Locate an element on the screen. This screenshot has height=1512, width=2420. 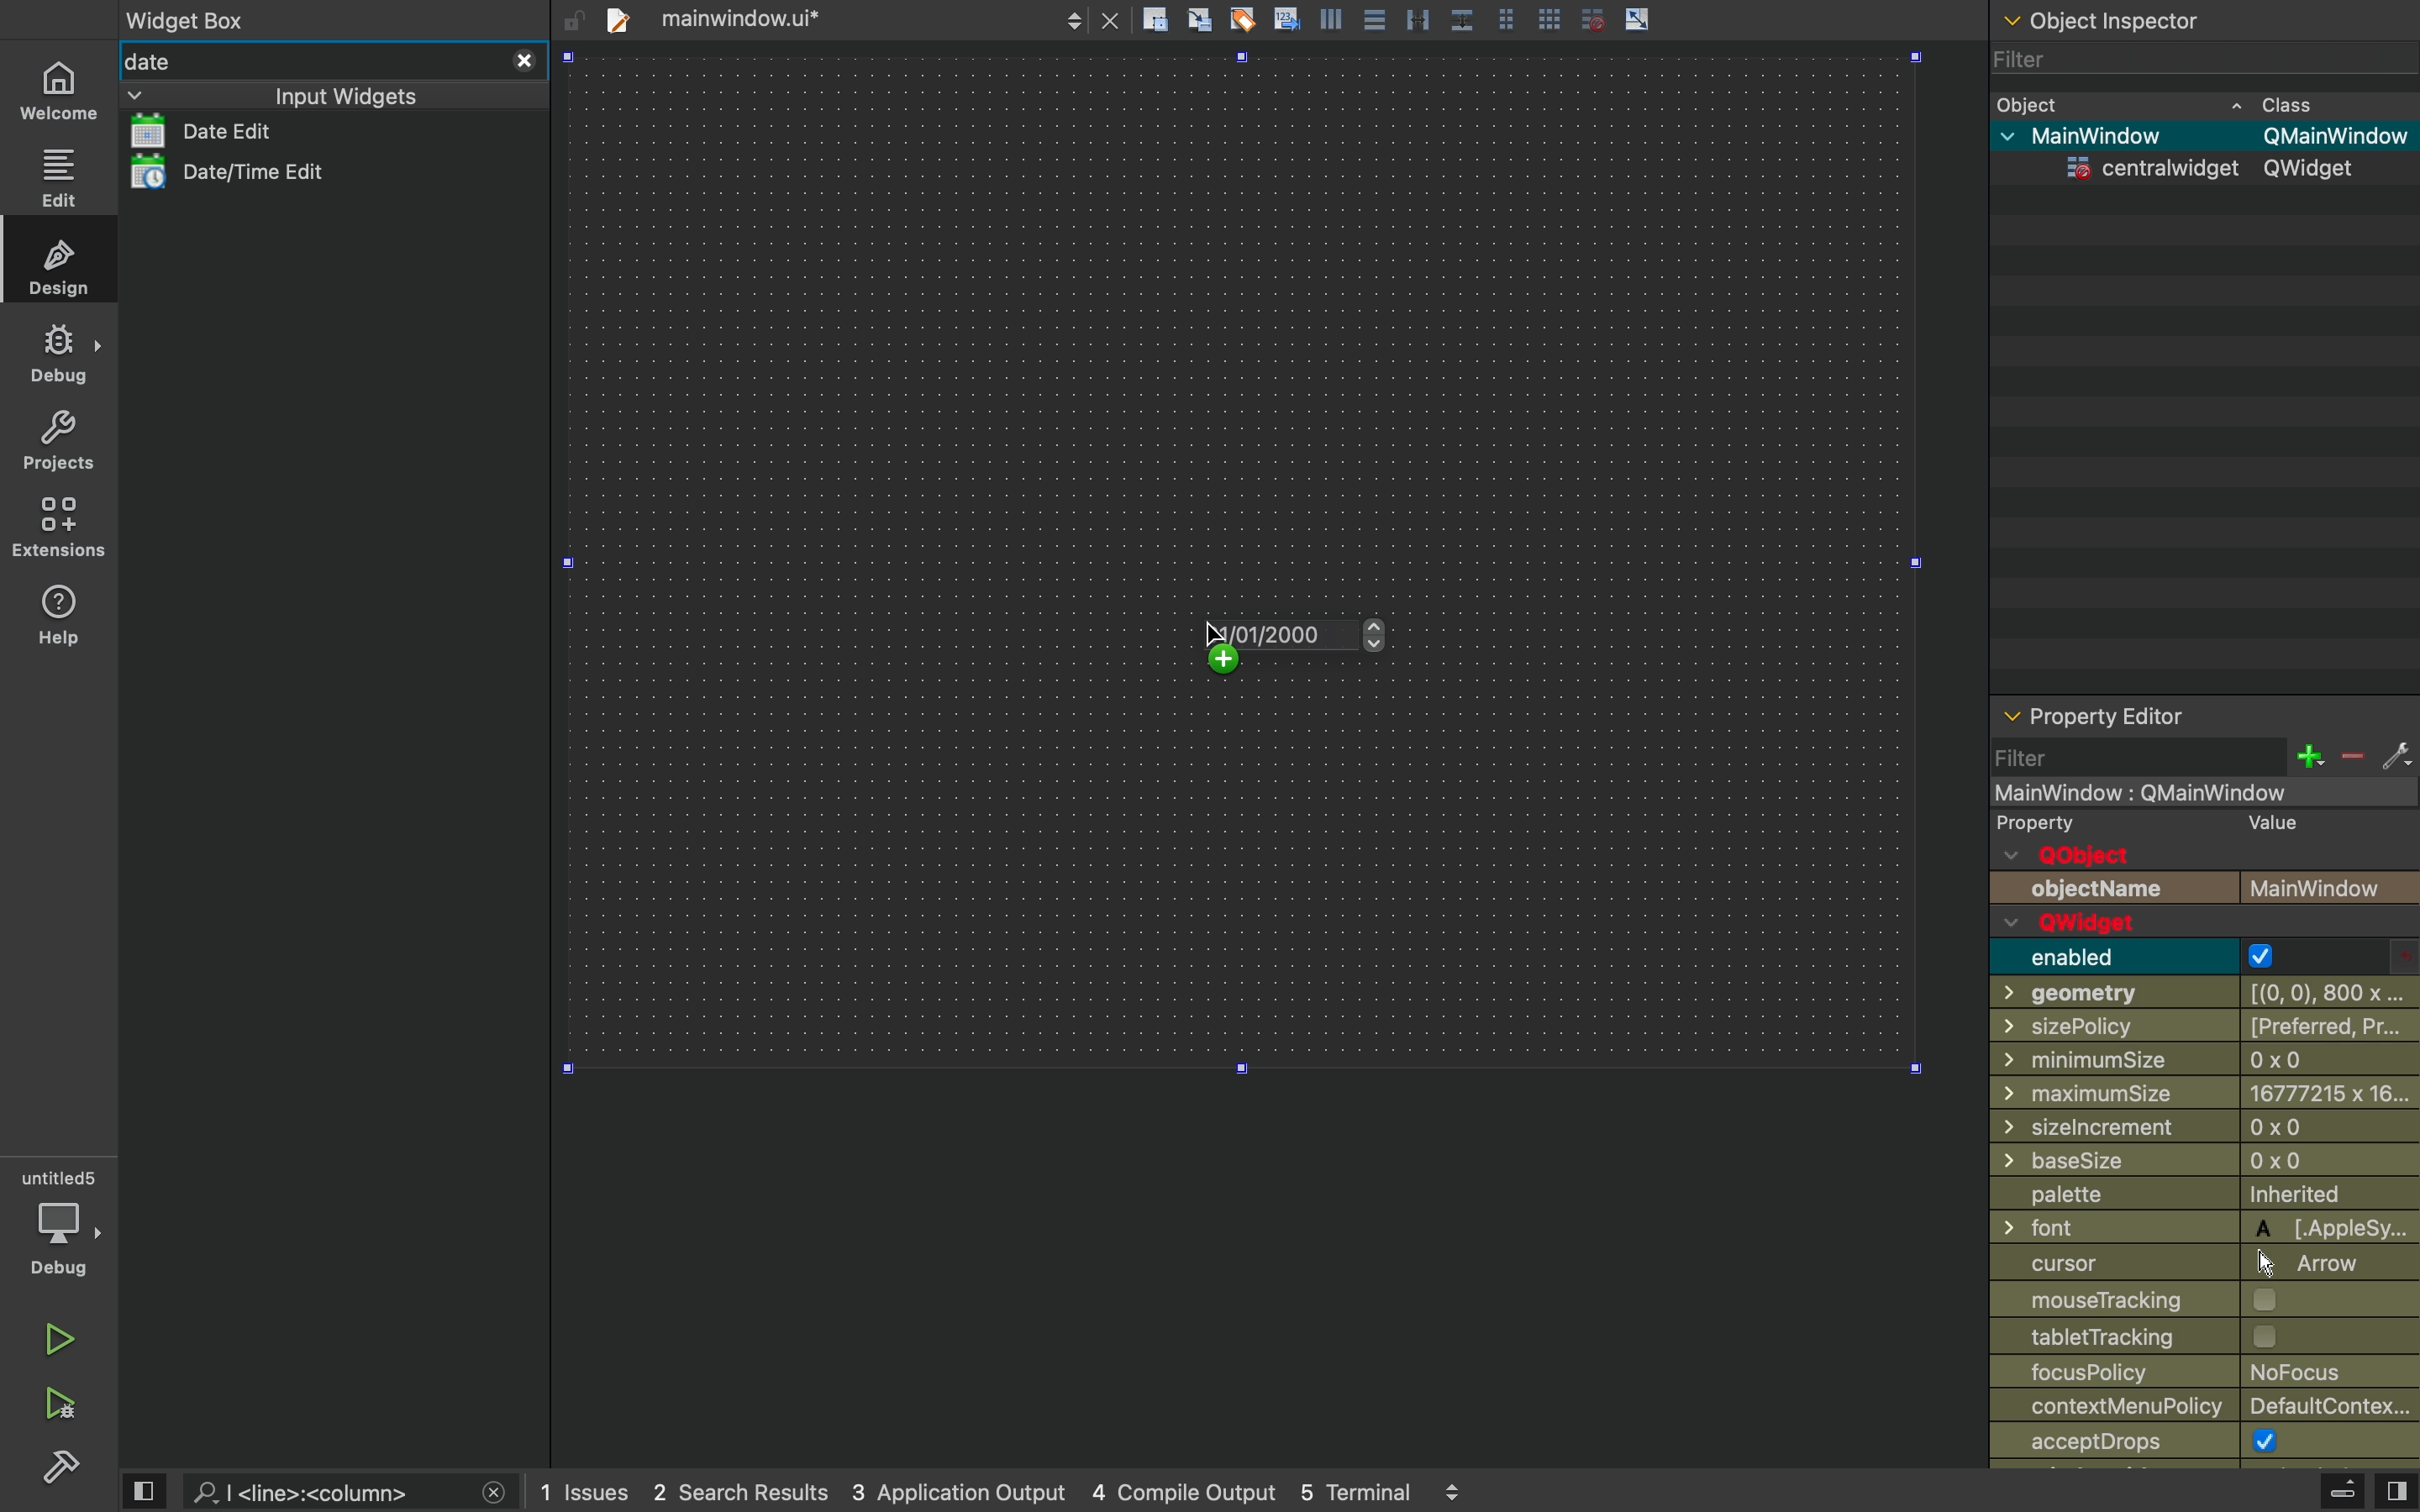
edit is located at coordinates (57, 177).